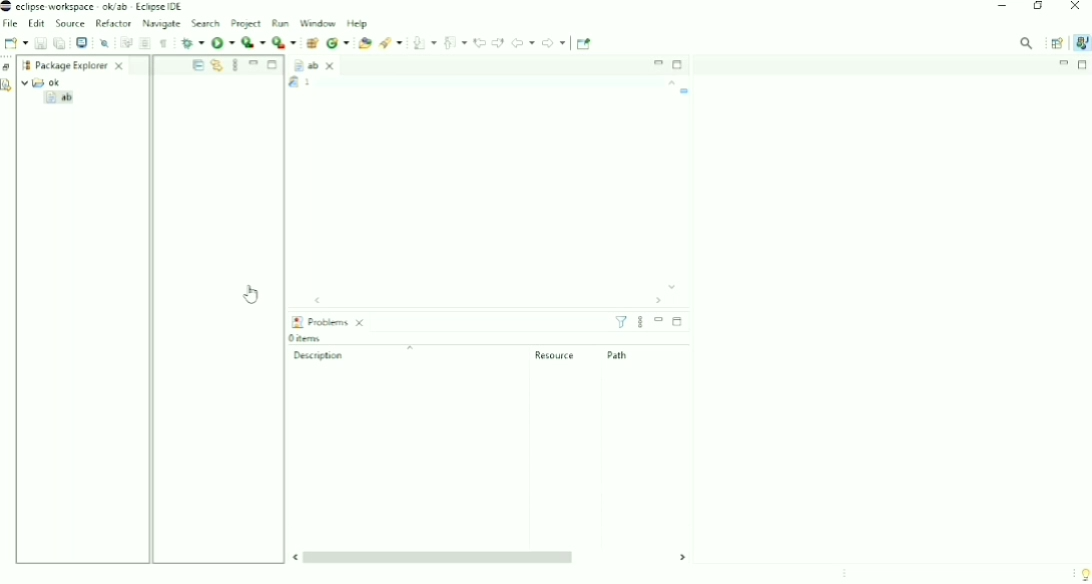 The image size is (1092, 584). What do you see at coordinates (9, 87) in the screenshot?
I see `Declaration` at bounding box center [9, 87].